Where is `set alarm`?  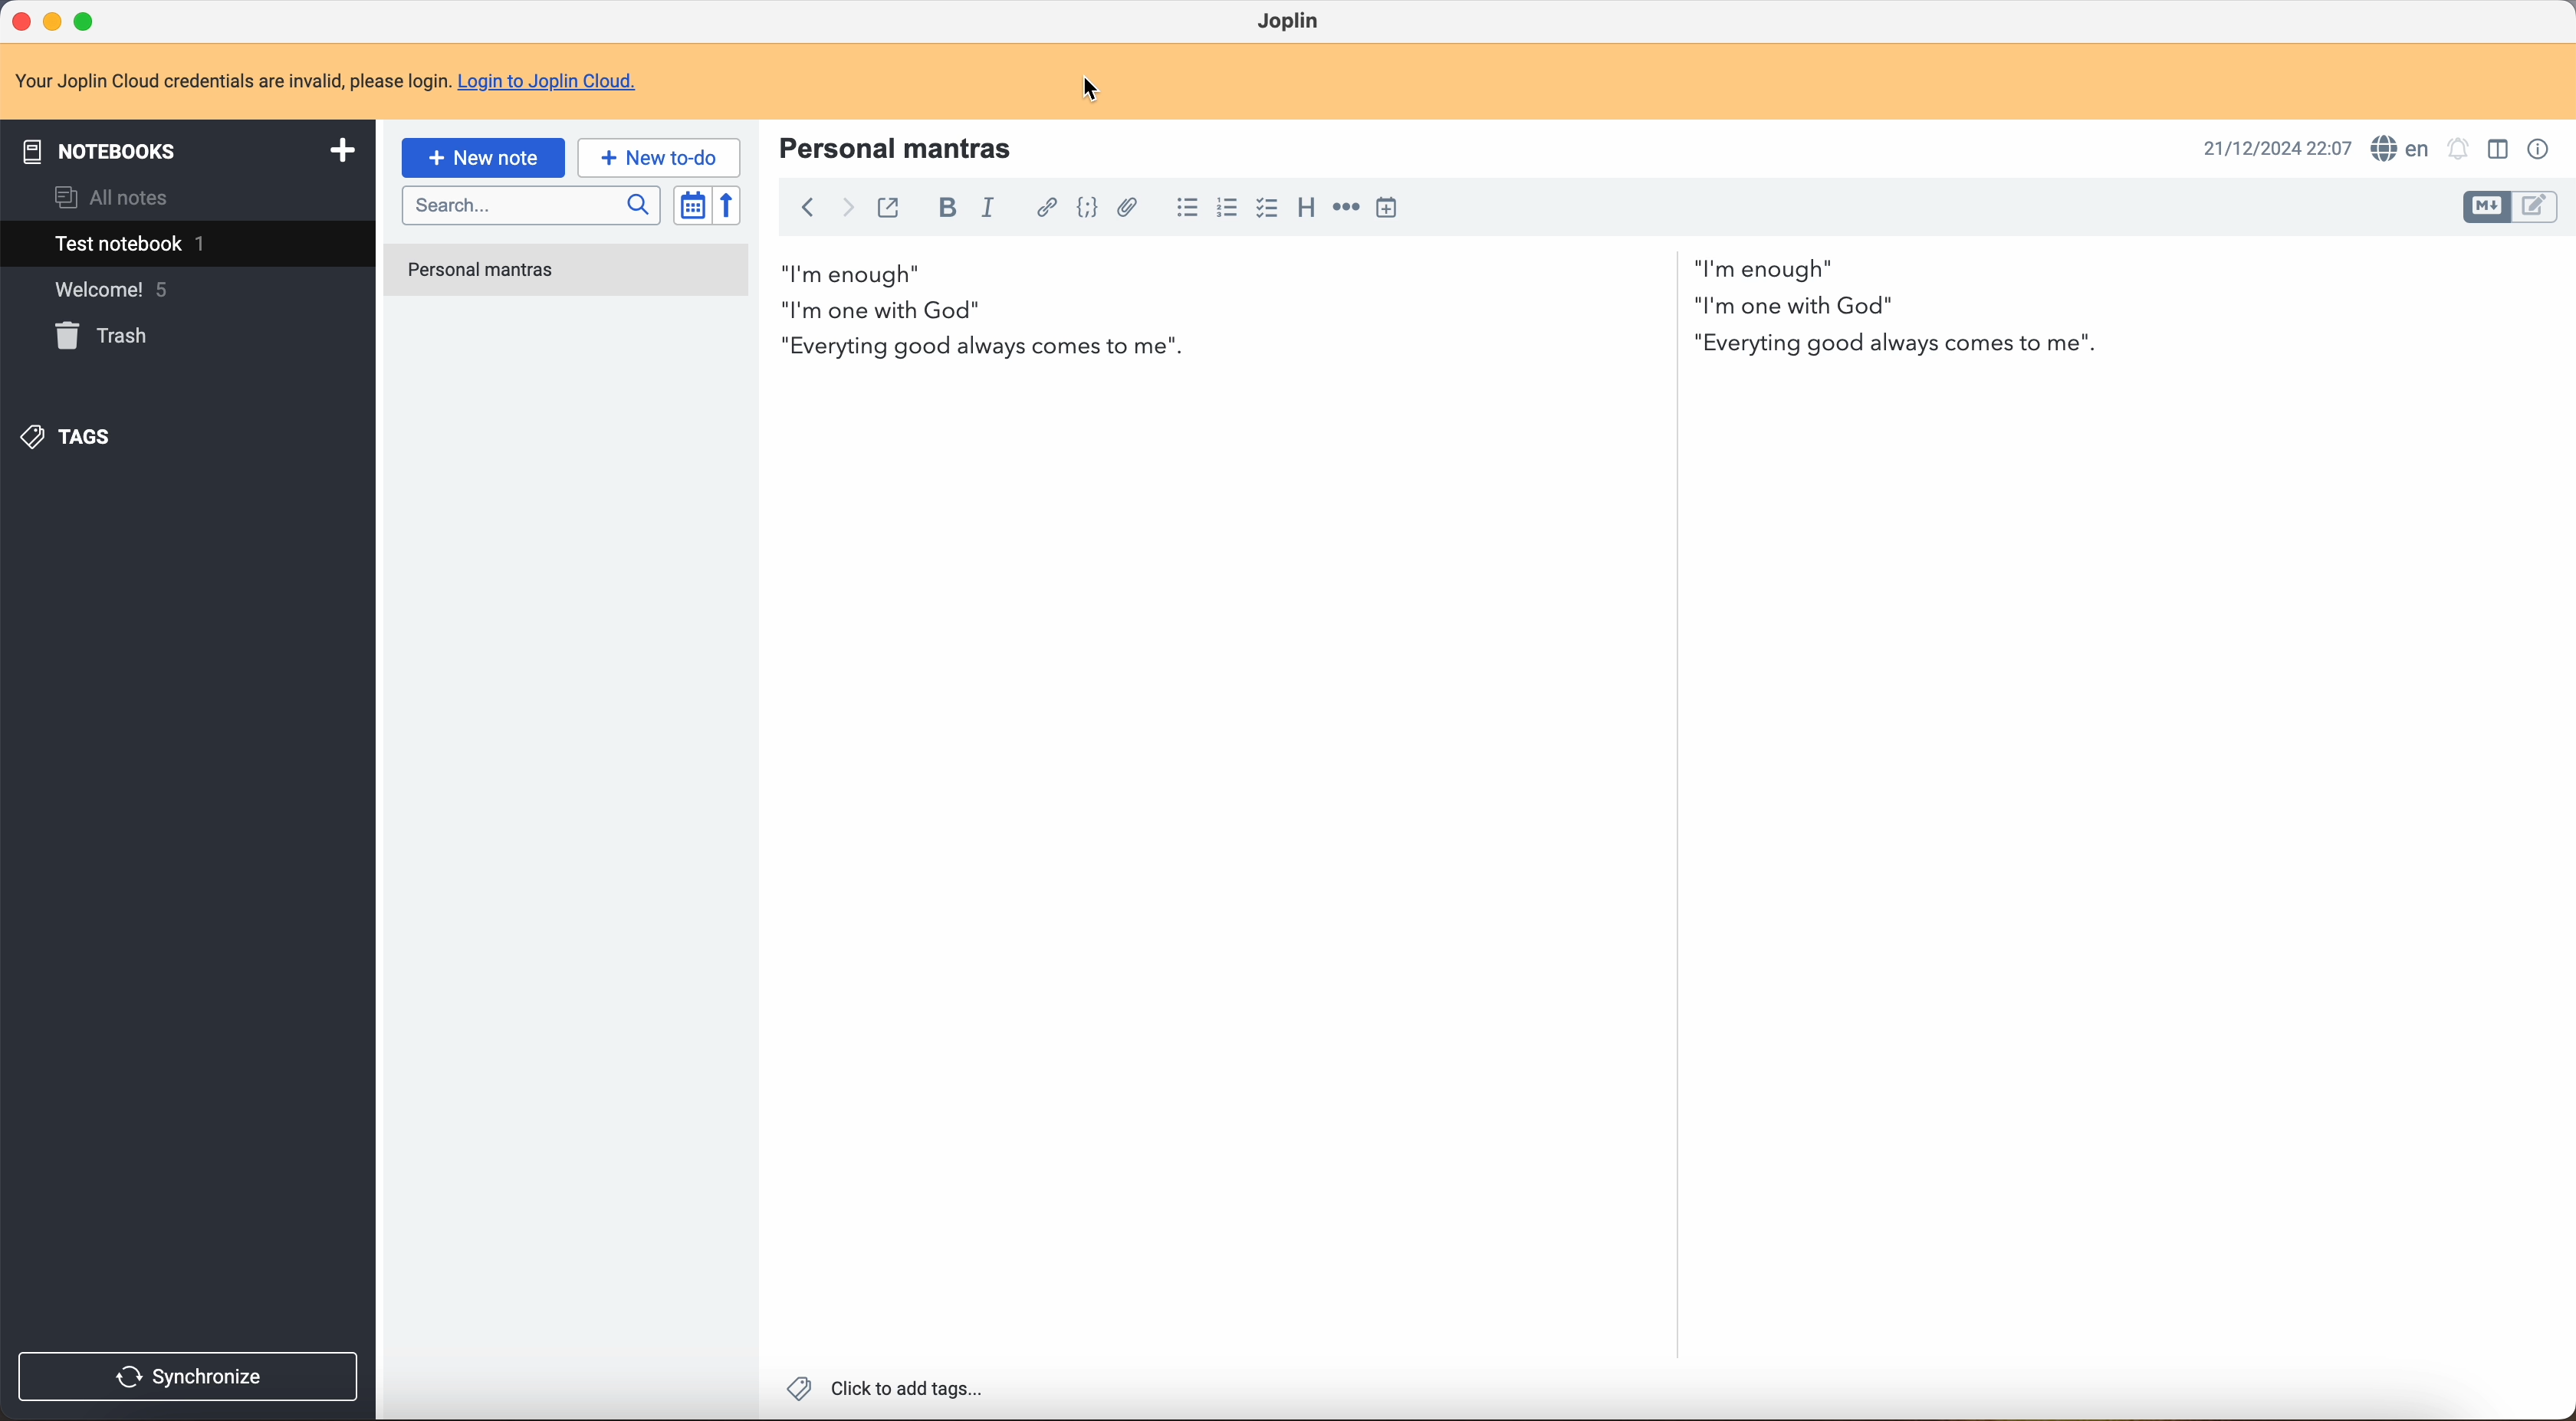
set alarm is located at coordinates (2455, 149).